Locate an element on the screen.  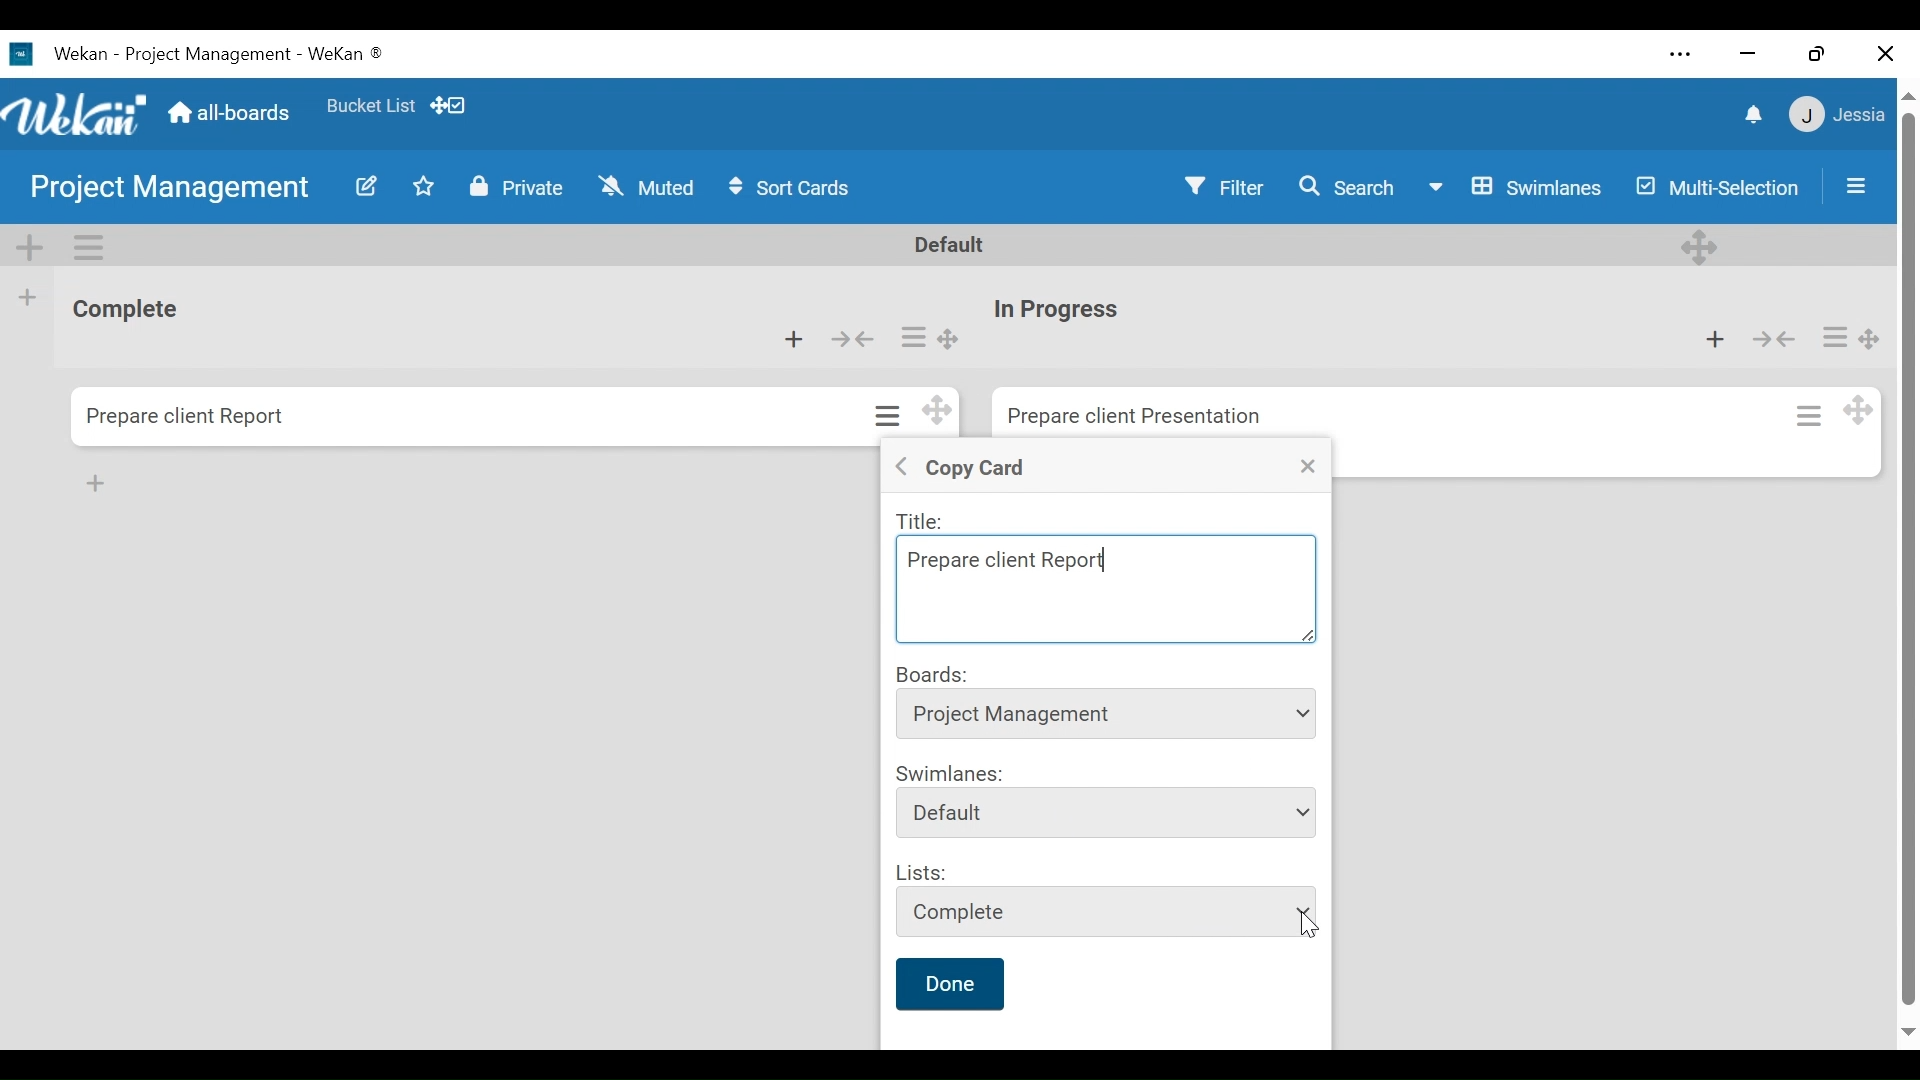
Card actions is located at coordinates (887, 417).